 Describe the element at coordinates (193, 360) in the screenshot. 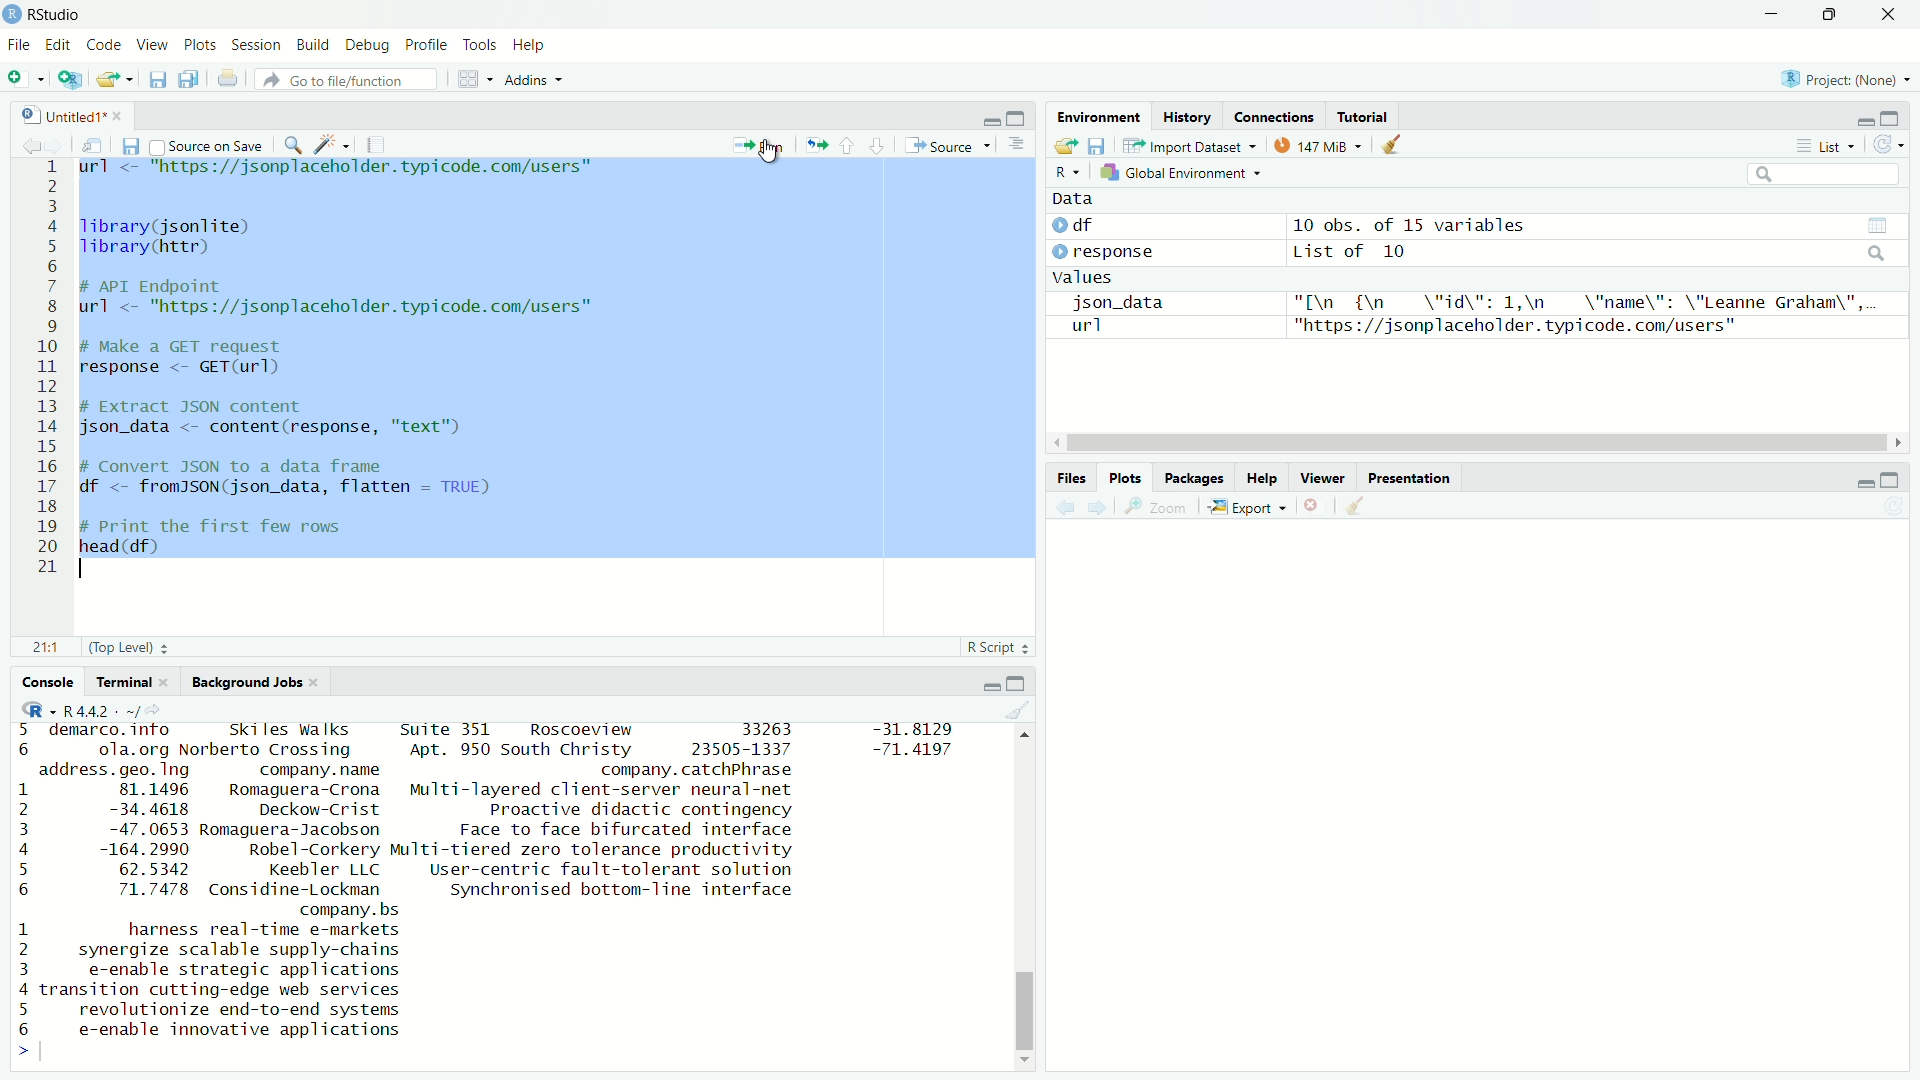

I see `# Make a GET request
response <- GET(url)` at that location.